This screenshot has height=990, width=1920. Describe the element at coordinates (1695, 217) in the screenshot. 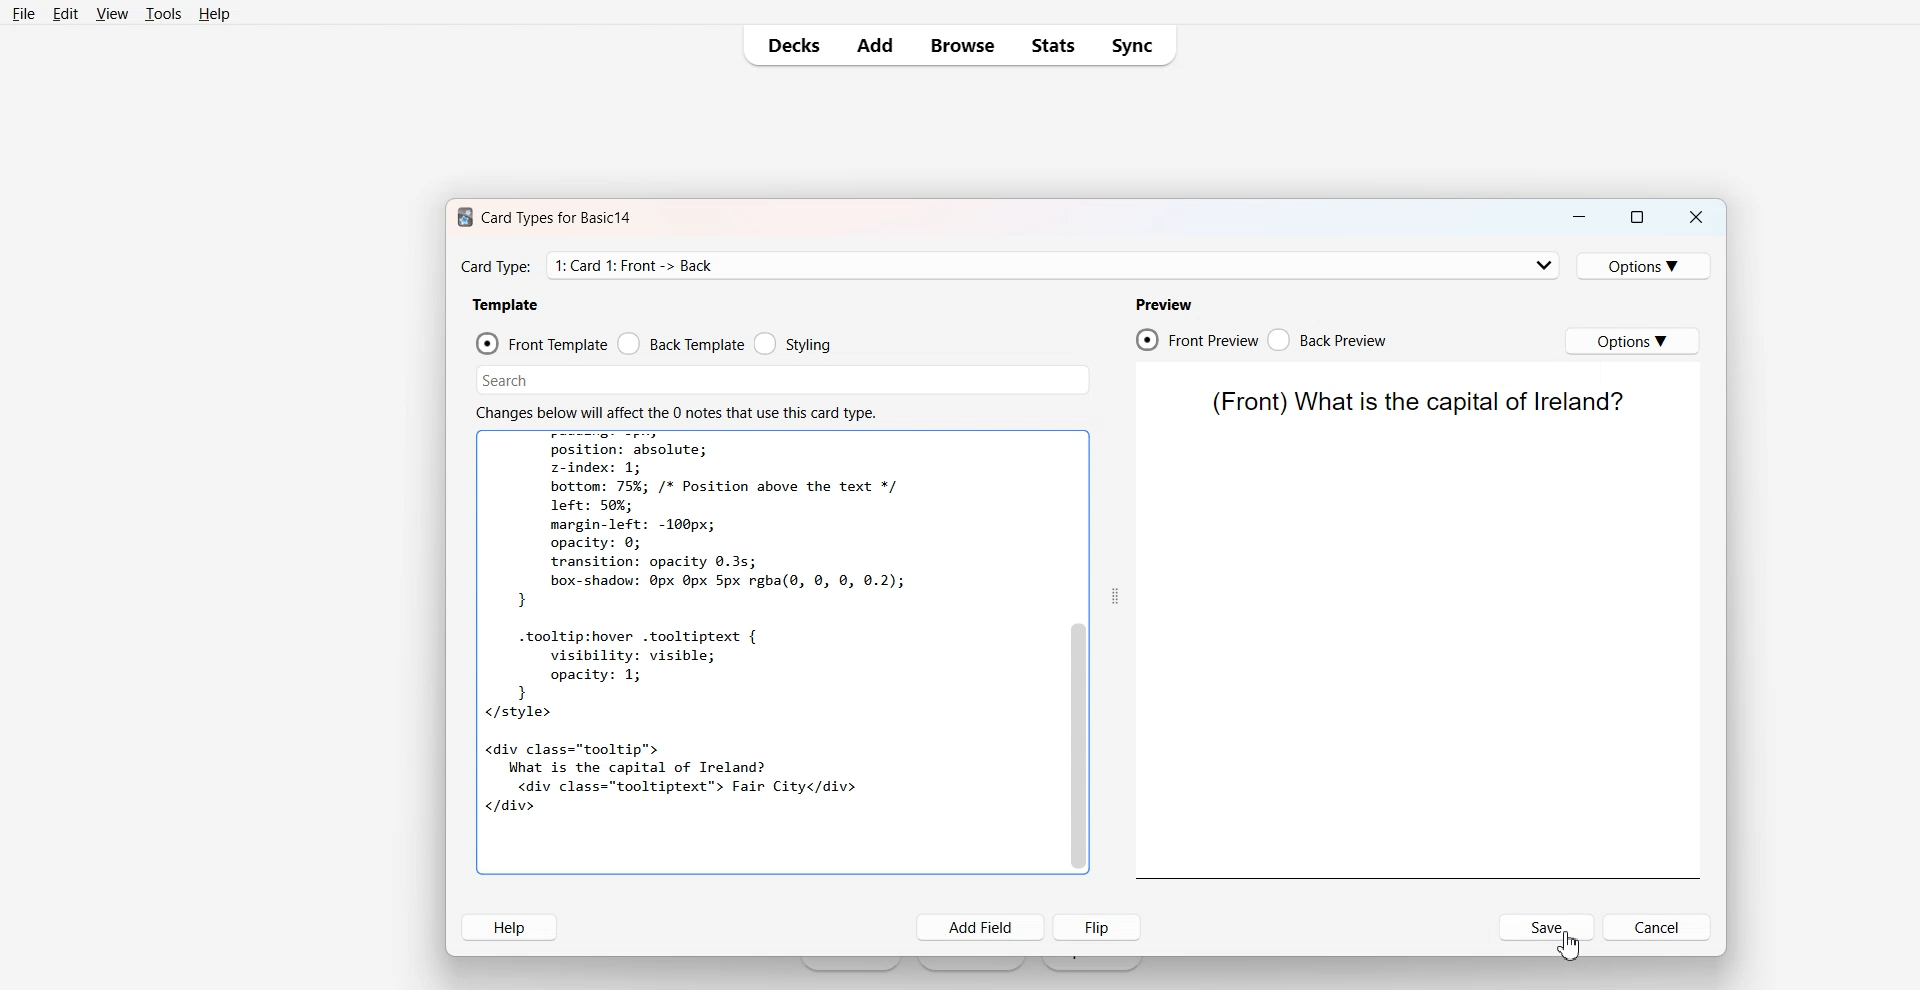

I see `Close` at that location.